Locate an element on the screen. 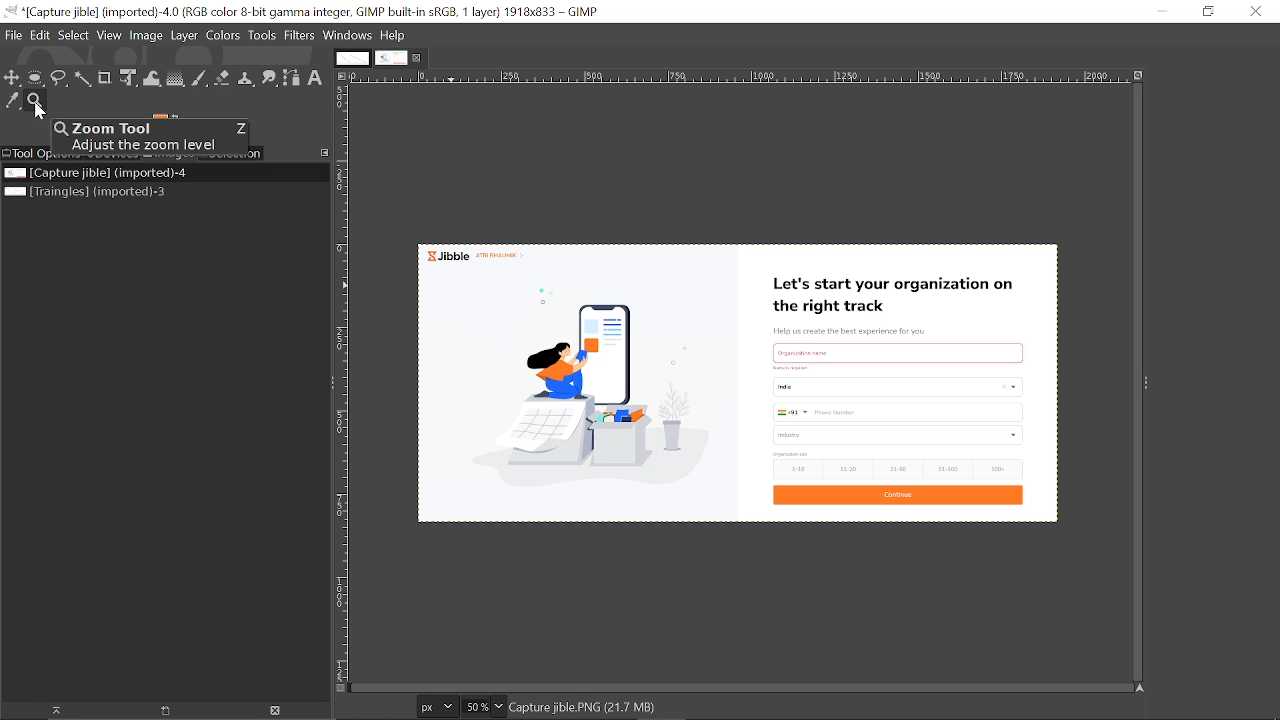 This screenshot has height=720, width=1280. Help is located at coordinates (393, 36).